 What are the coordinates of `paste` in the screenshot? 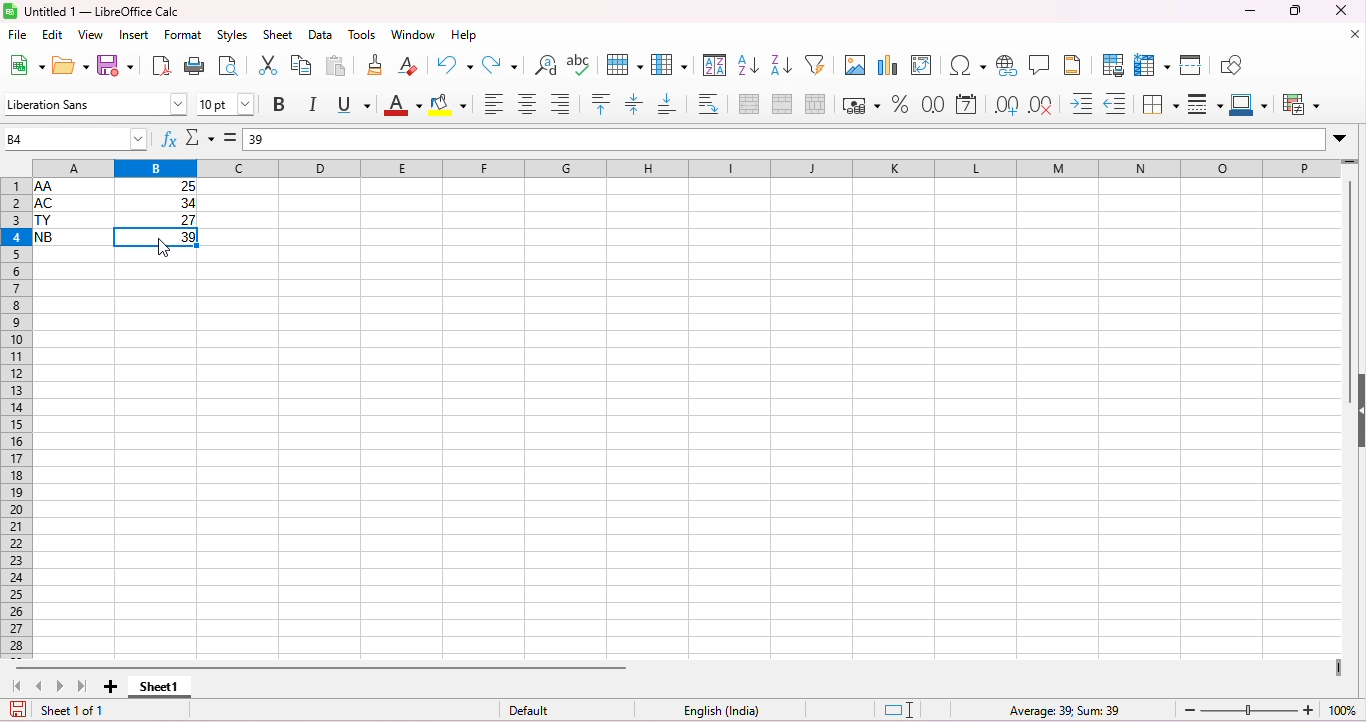 It's located at (336, 65).